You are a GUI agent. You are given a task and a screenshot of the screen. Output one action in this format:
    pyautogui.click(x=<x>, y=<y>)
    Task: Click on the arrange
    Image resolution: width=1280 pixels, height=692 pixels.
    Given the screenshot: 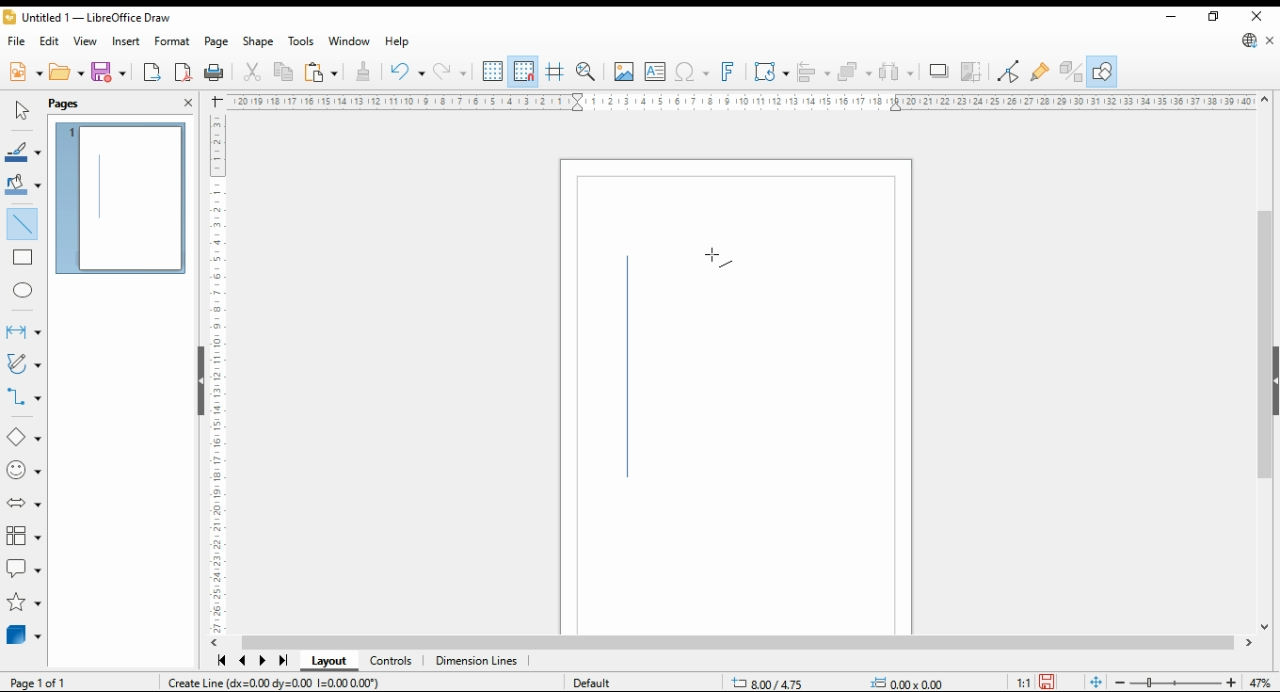 What is the action you would take?
    pyautogui.click(x=855, y=71)
    